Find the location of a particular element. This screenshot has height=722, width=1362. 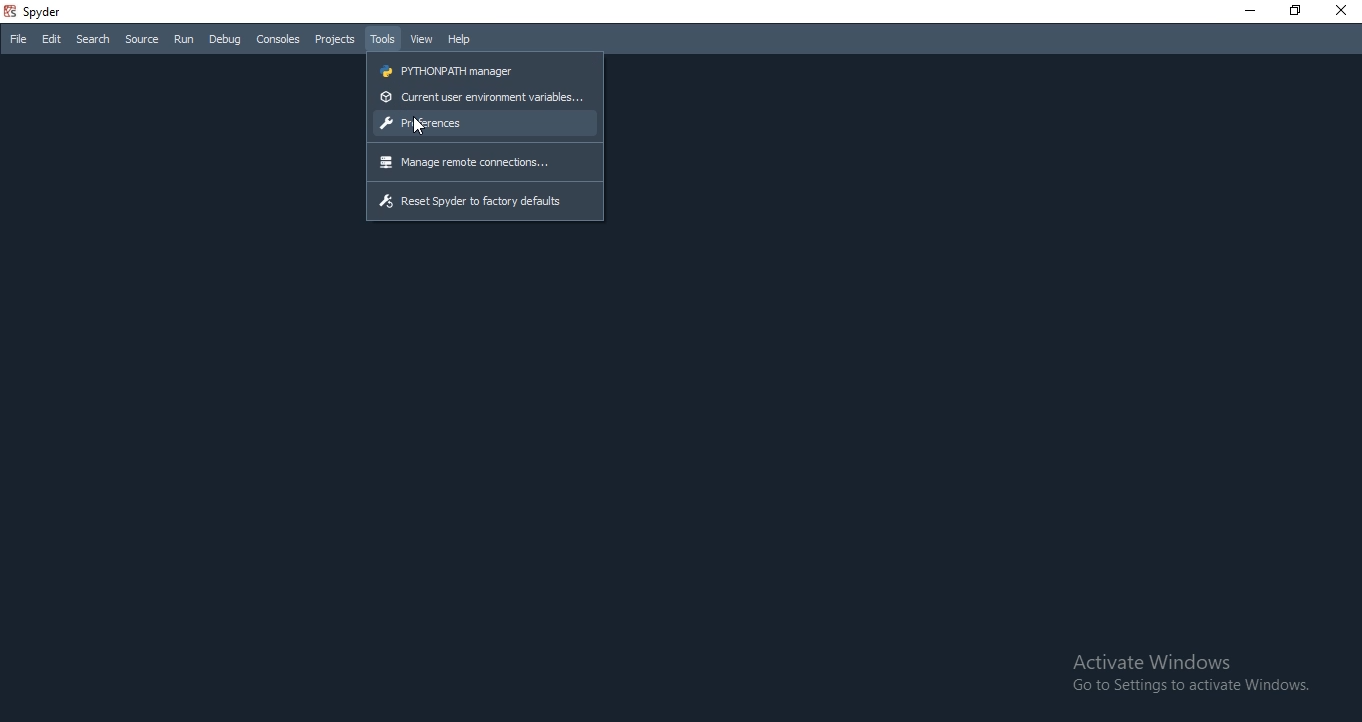

Projects is located at coordinates (334, 40).